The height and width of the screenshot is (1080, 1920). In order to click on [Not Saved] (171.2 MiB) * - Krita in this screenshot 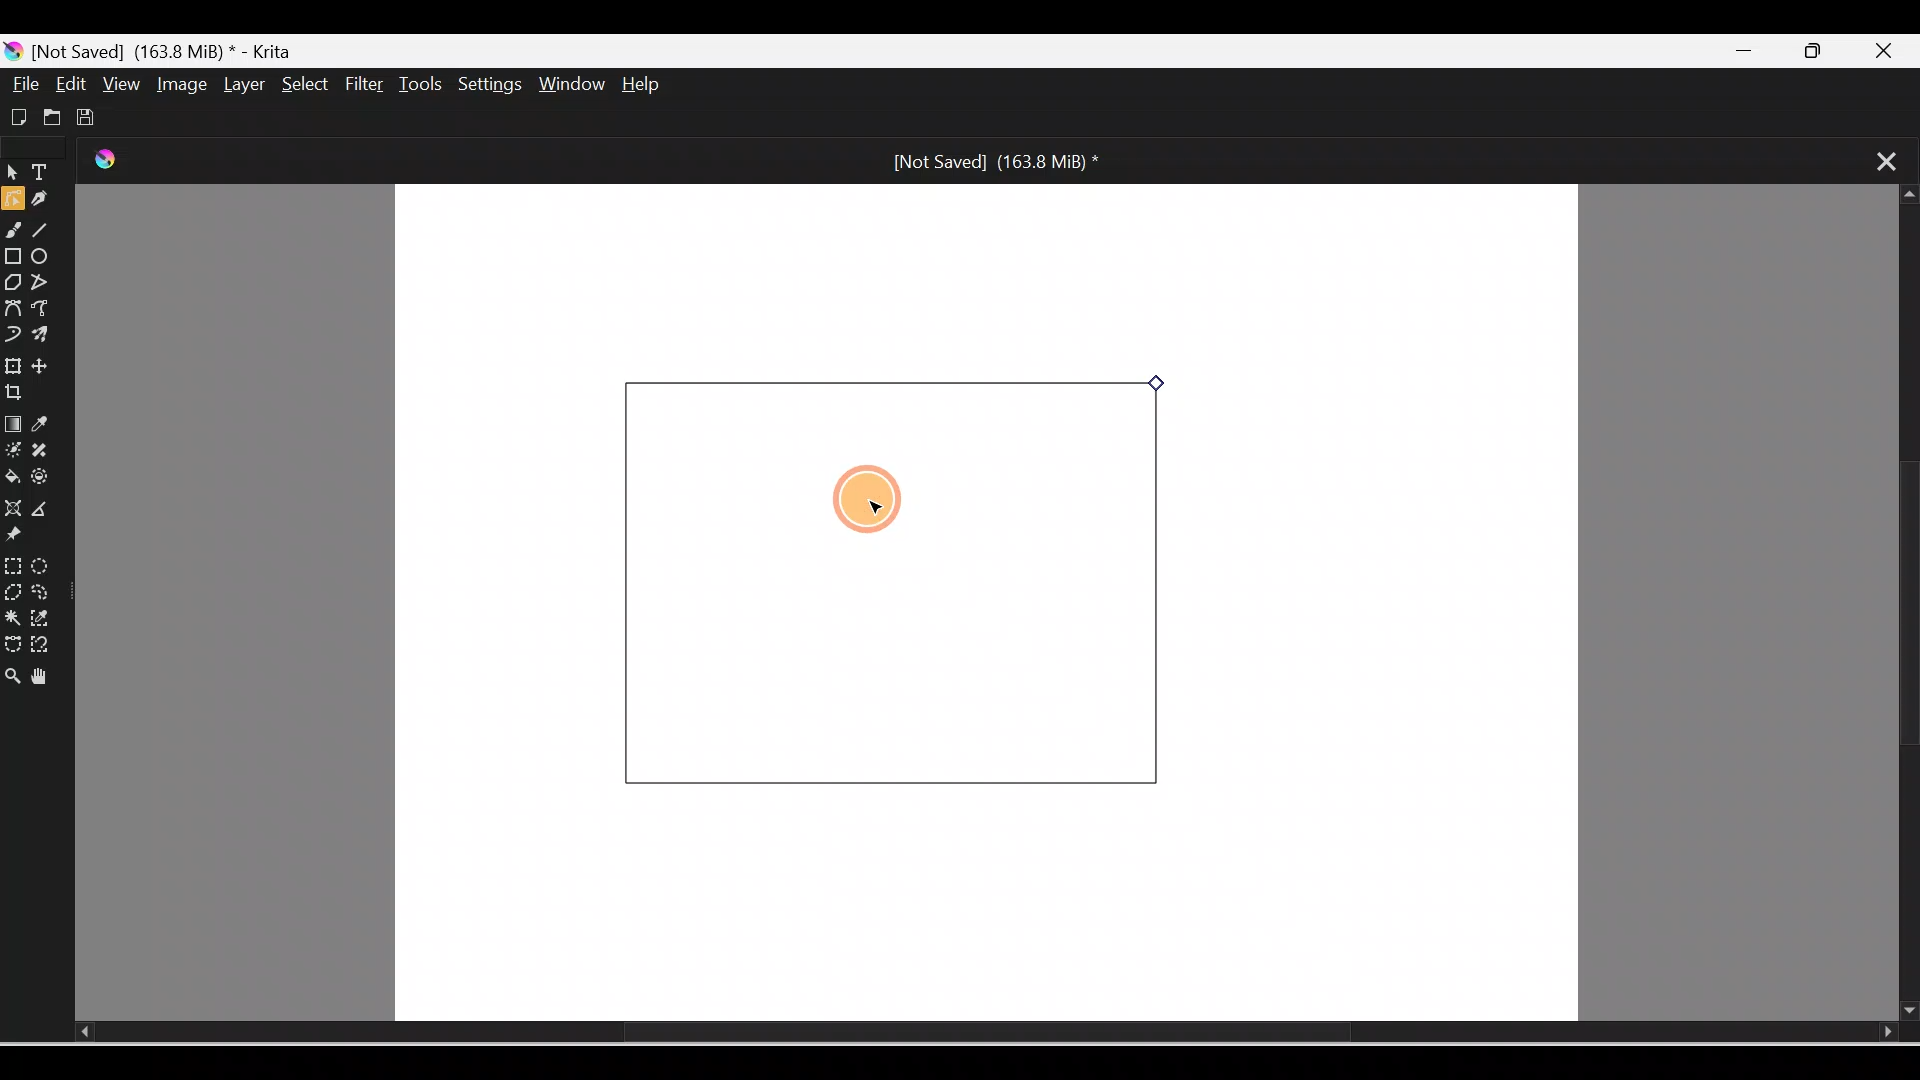, I will do `click(160, 49)`.